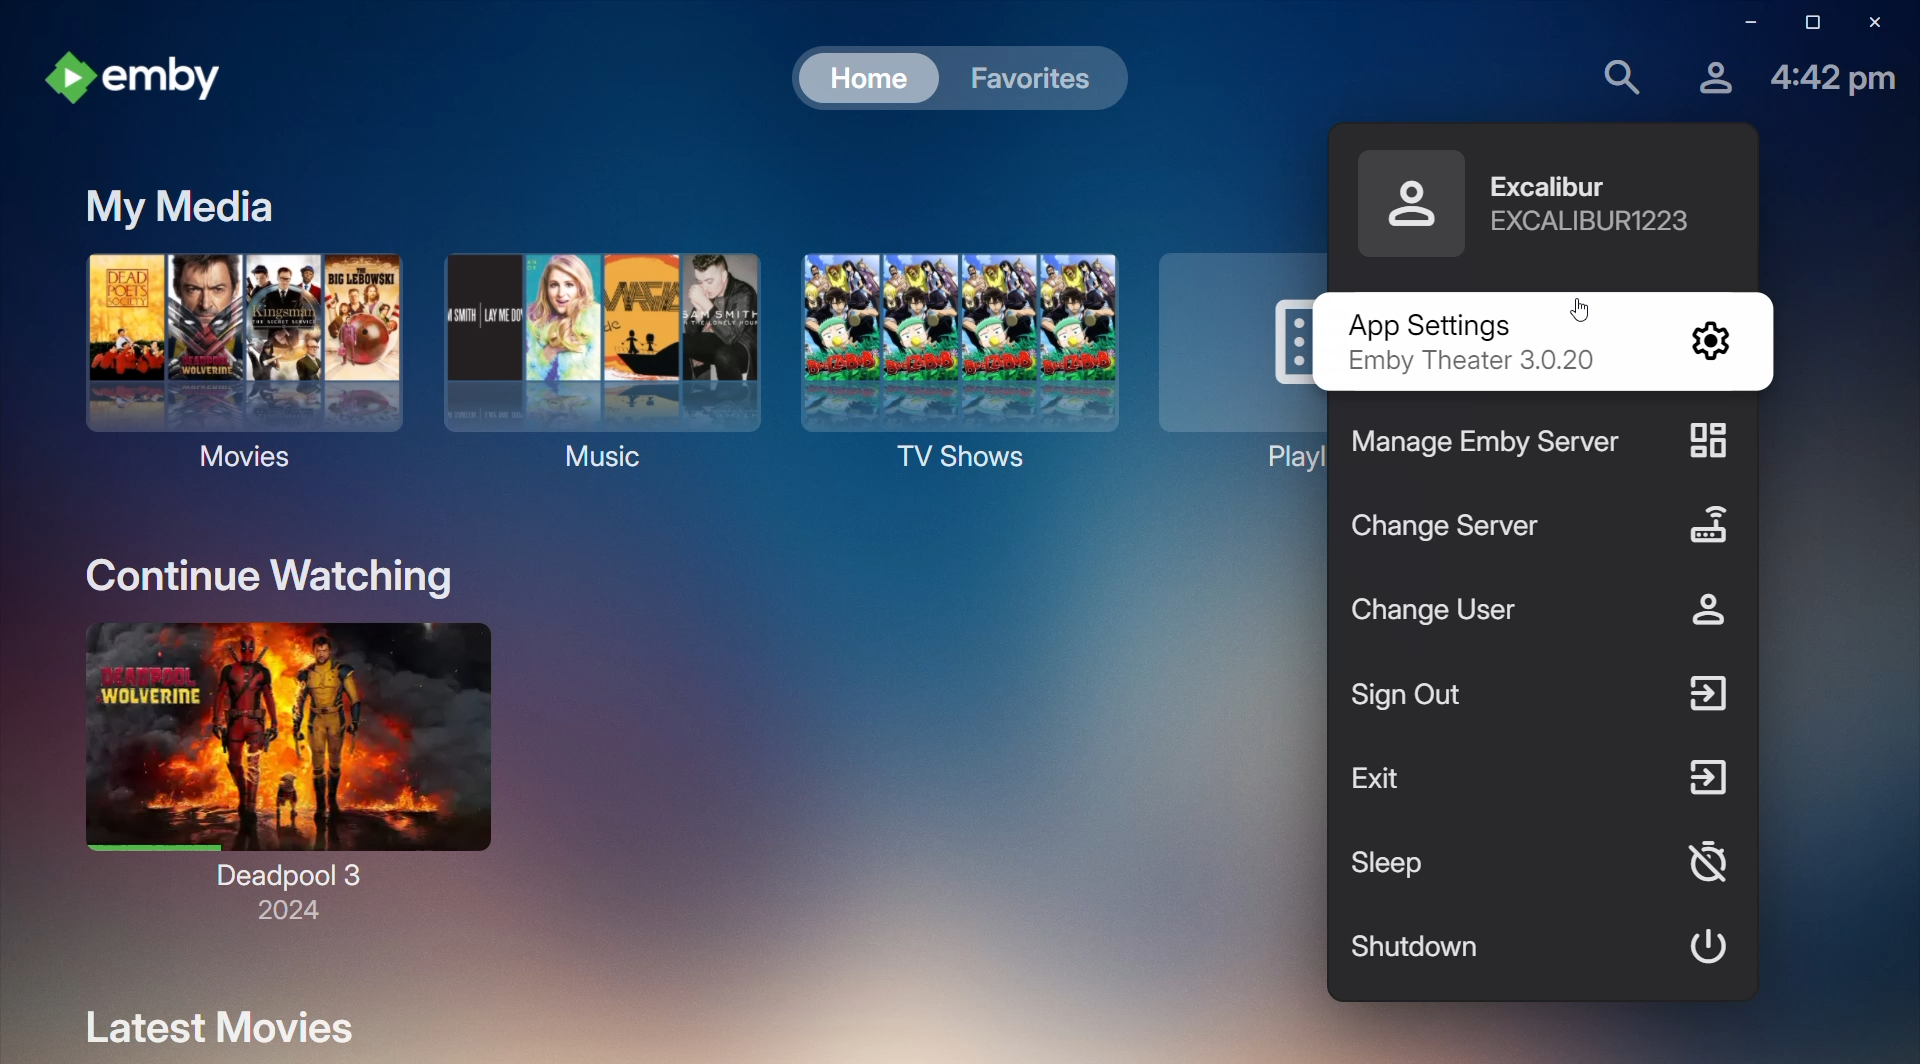  I want to click on Manage Server, so click(1545, 442).